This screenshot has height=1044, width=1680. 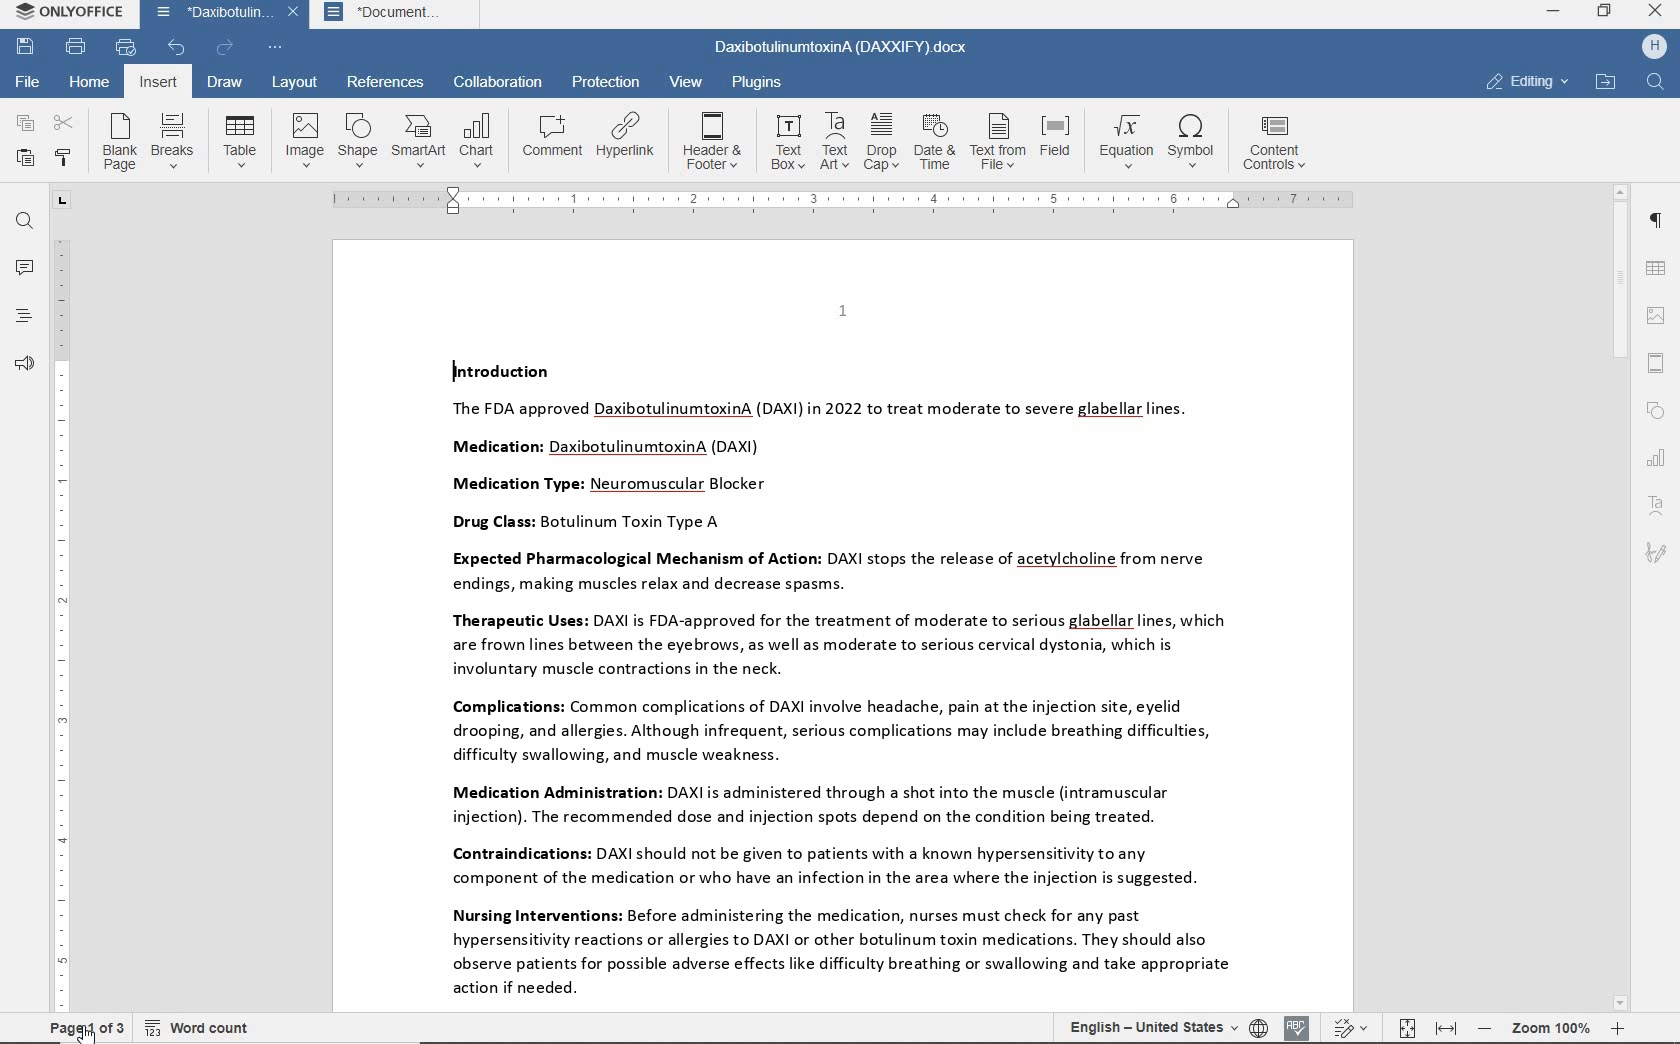 What do you see at coordinates (937, 142) in the screenshot?
I see `date & time` at bounding box center [937, 142].